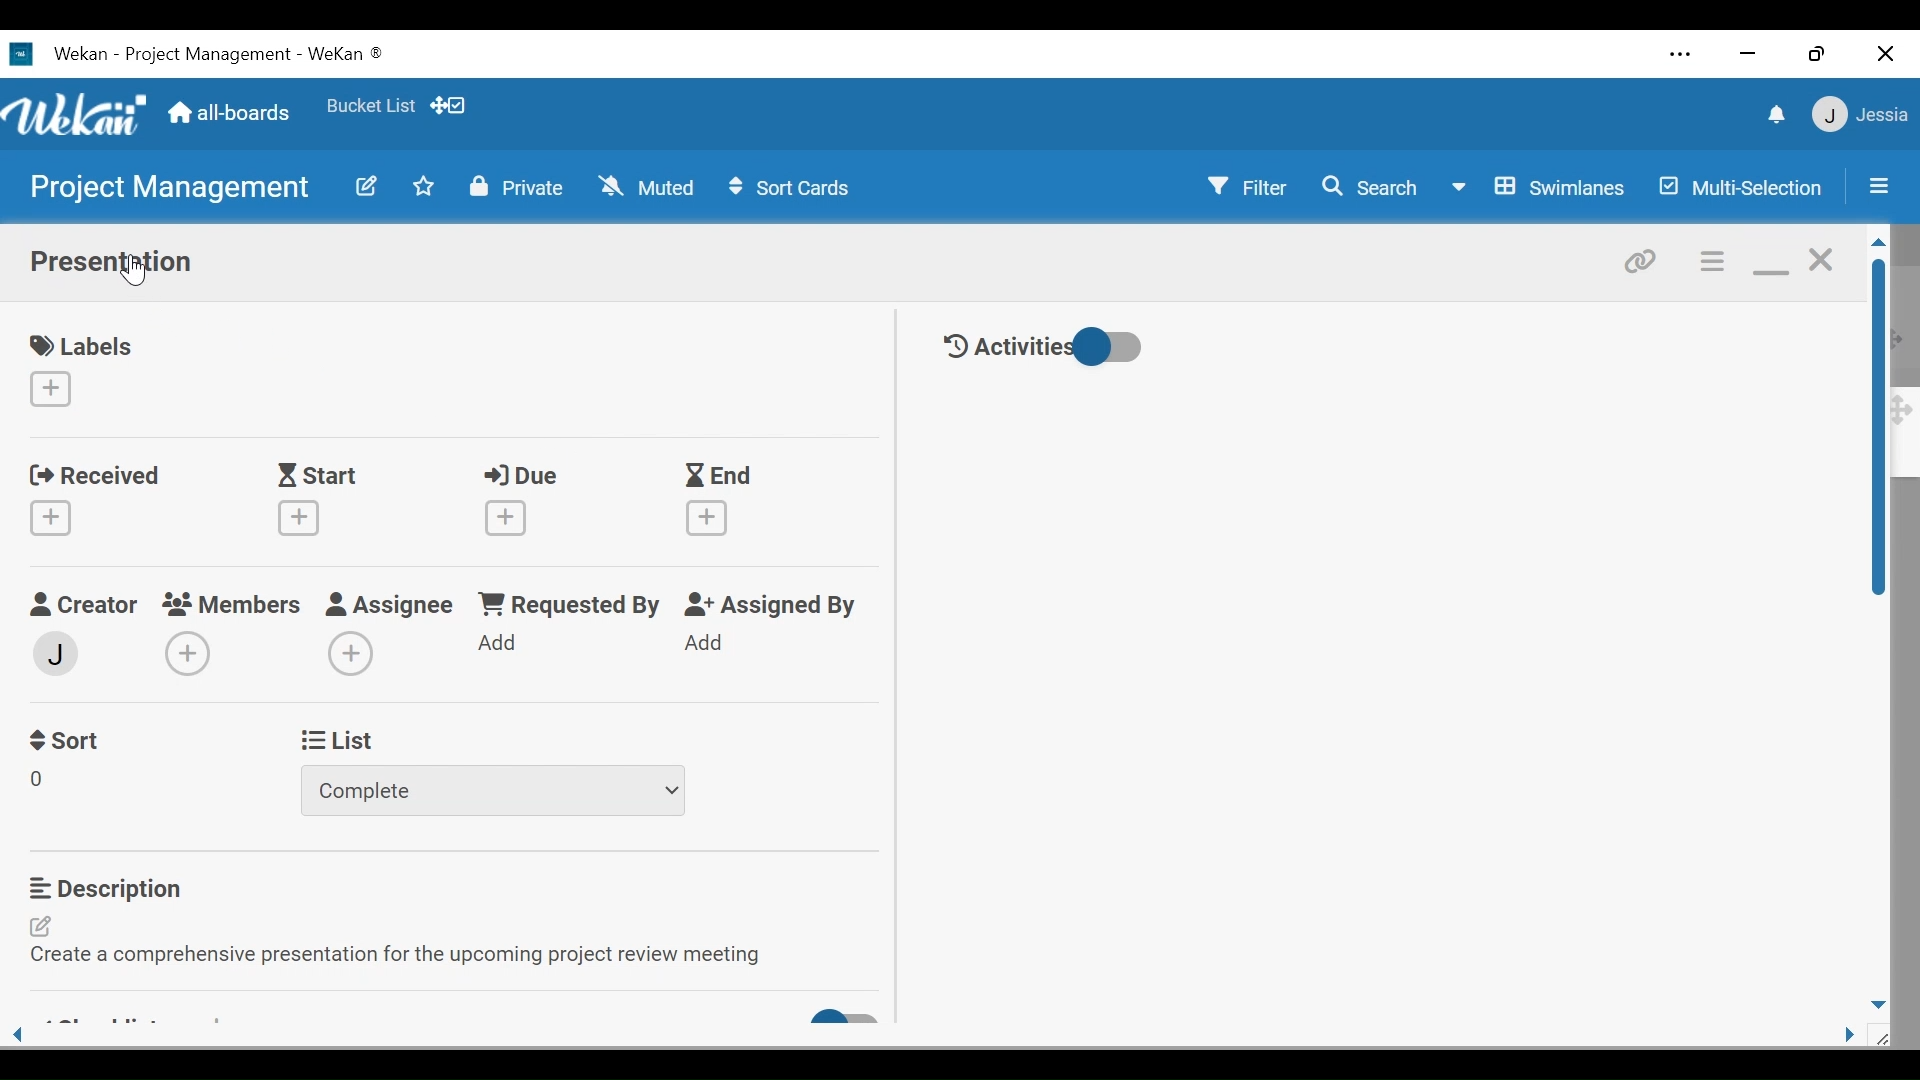  I want to click on Close, so click(1882, 52).